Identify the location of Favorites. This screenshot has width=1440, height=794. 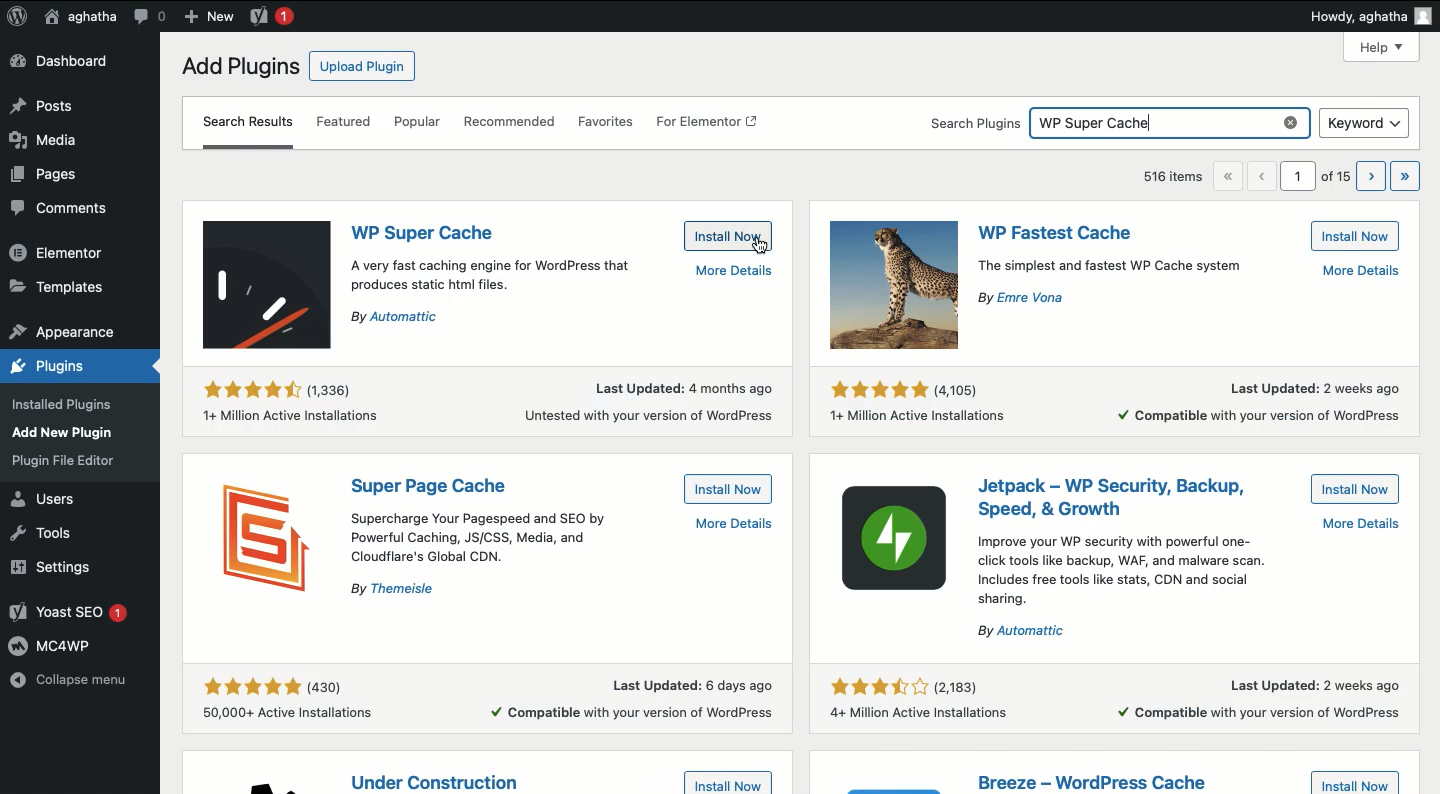
(605, 120).